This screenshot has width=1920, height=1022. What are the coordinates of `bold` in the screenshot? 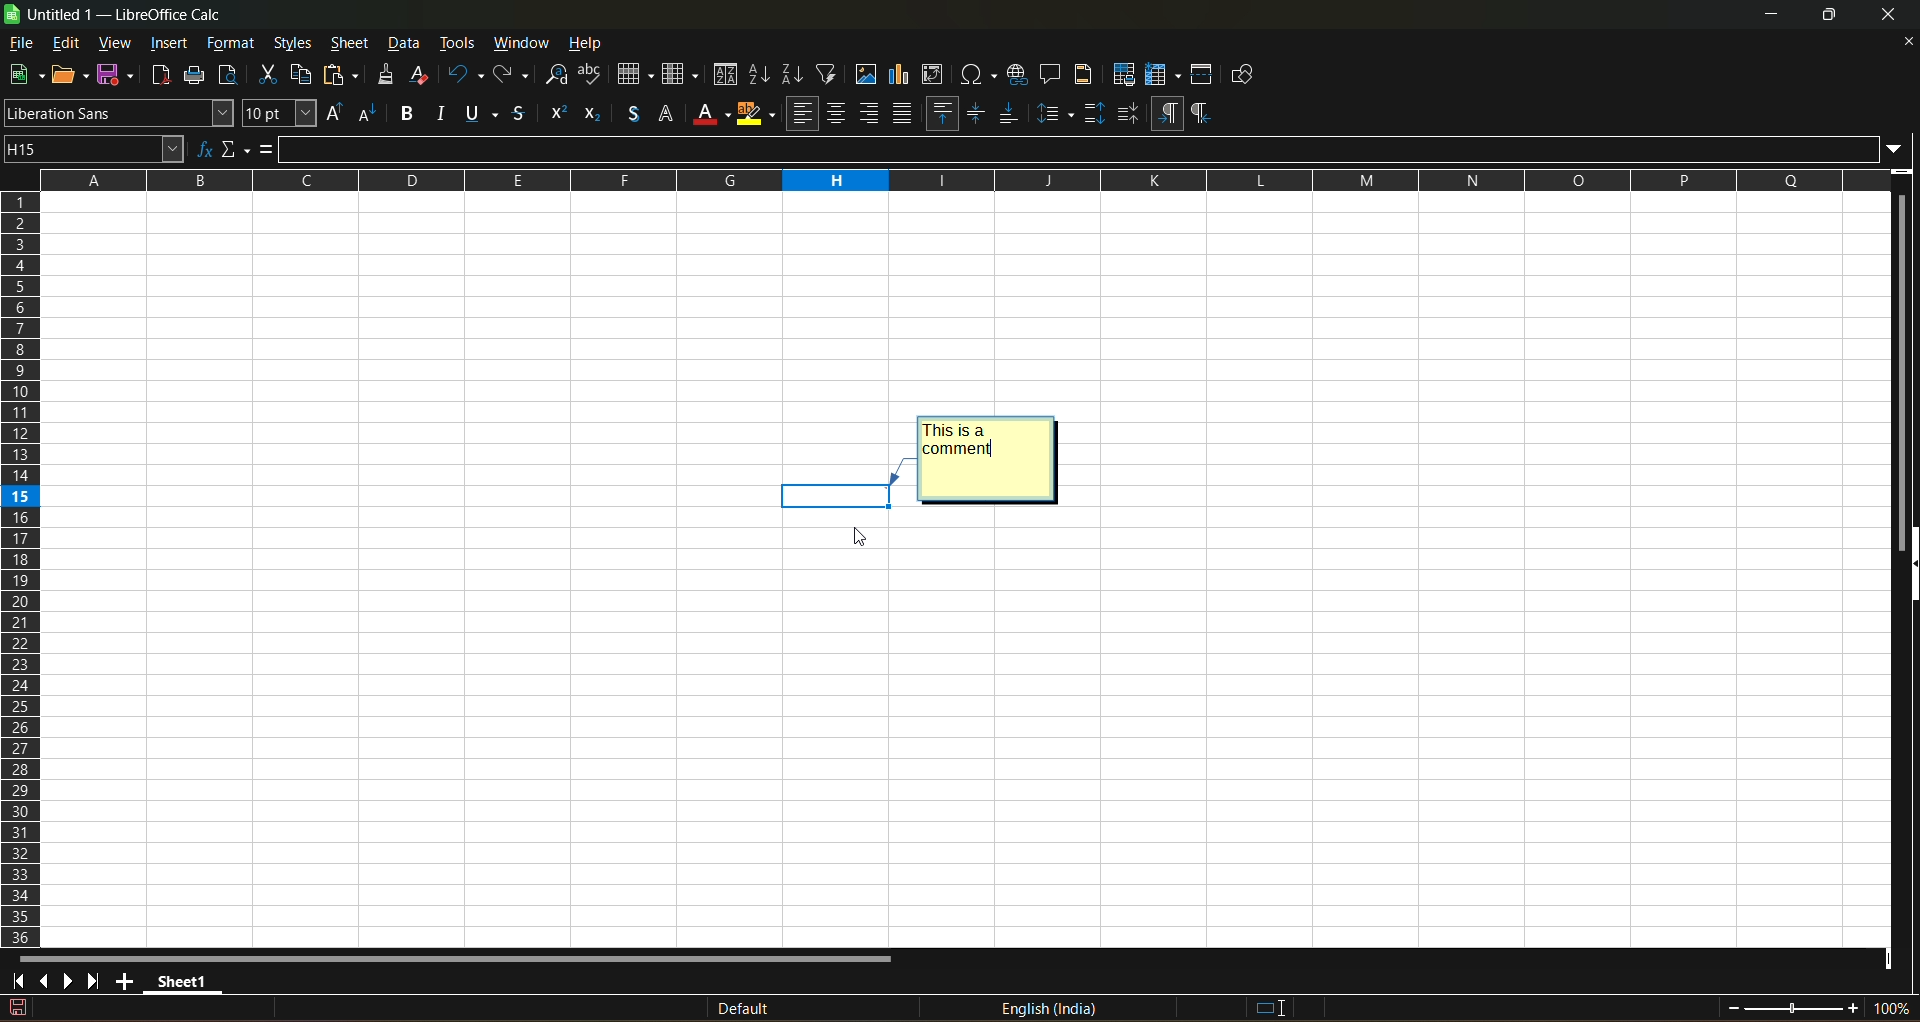 It's located at (342, 115).